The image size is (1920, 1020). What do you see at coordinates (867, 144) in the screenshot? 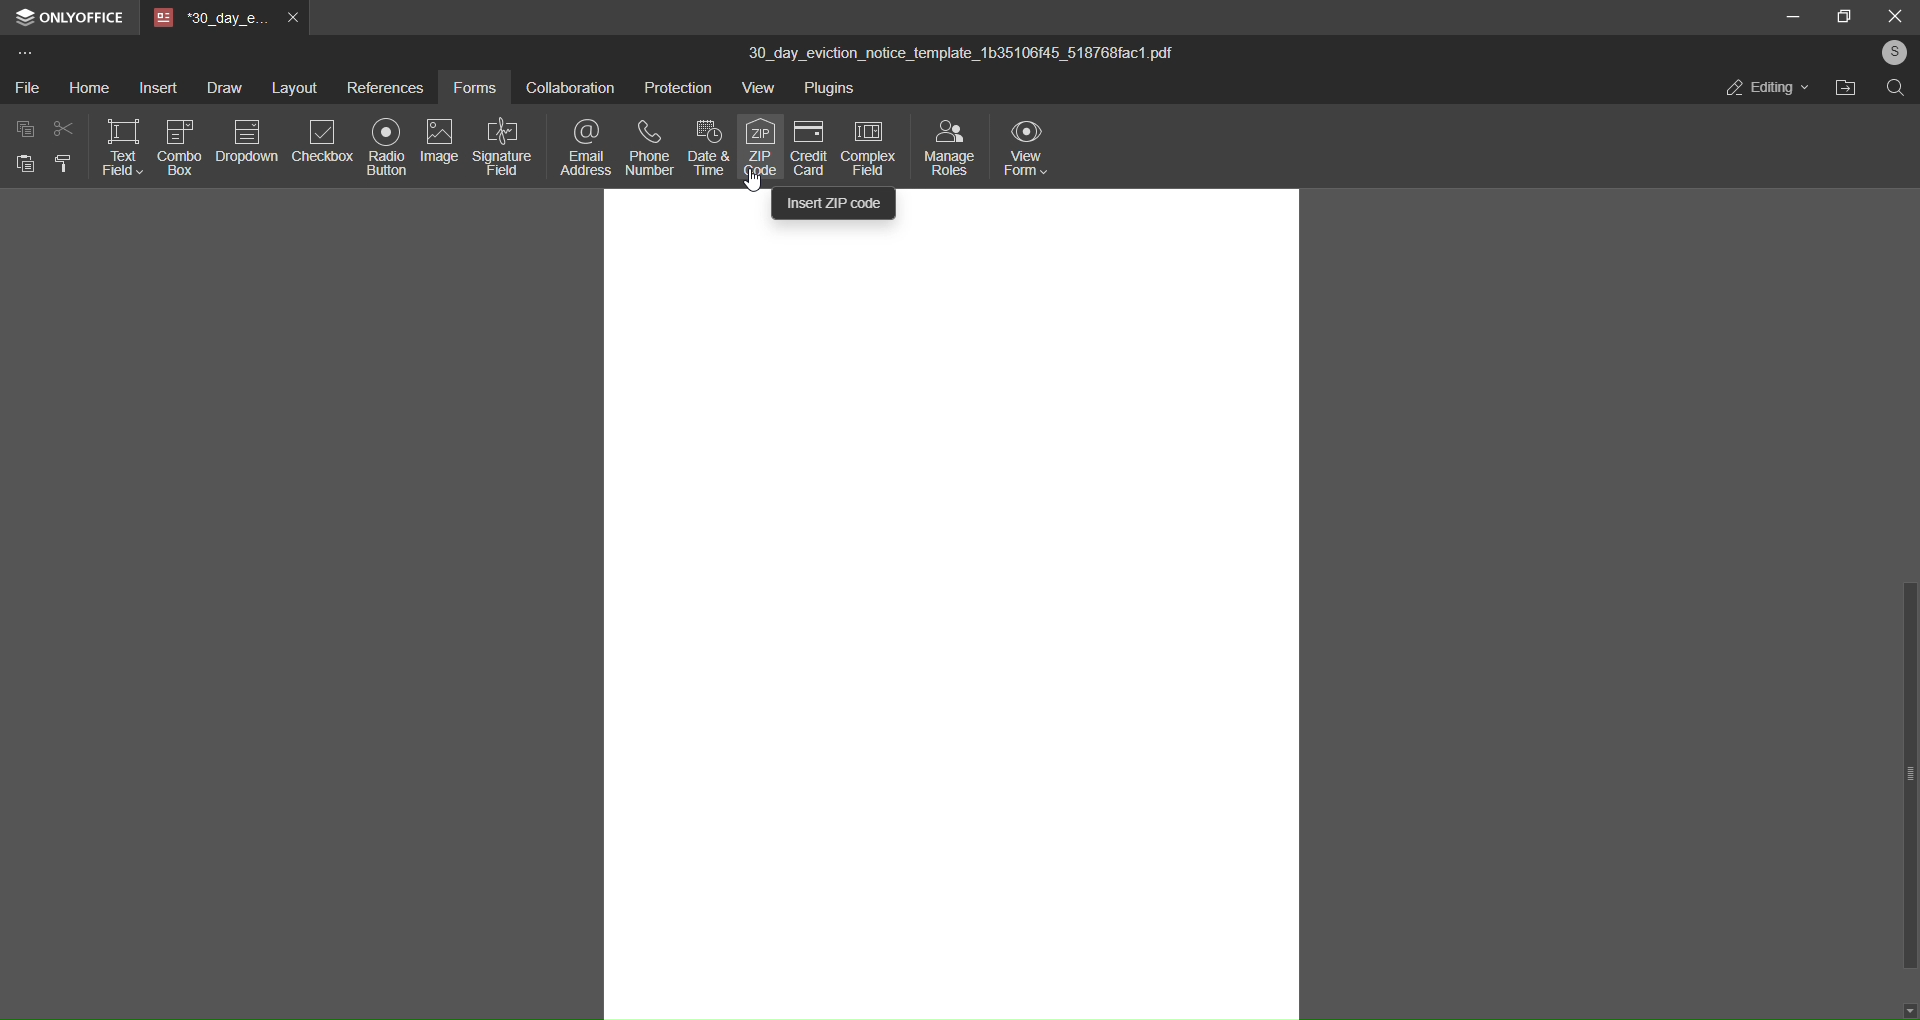
I see `complex field` at bounding box center [867, 144].